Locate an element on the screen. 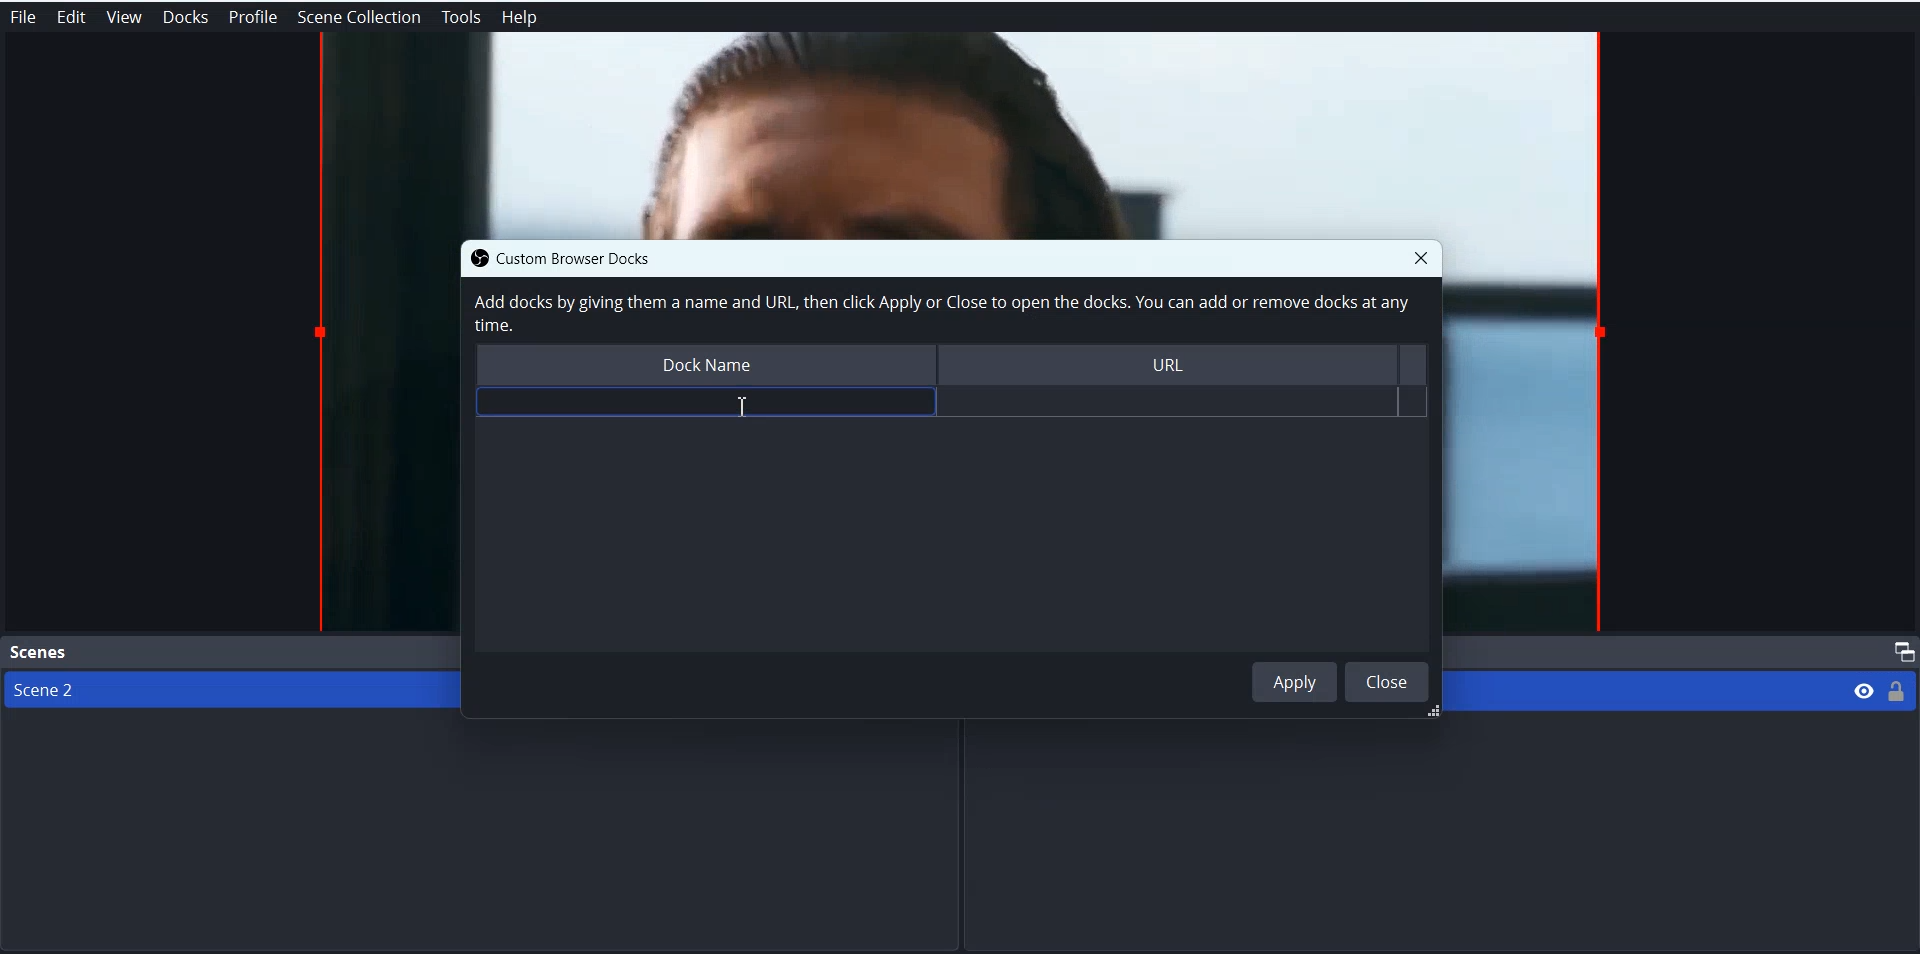 This screenshot has height=954, width=1920. Dock Name is located at coordinates (703, 367).